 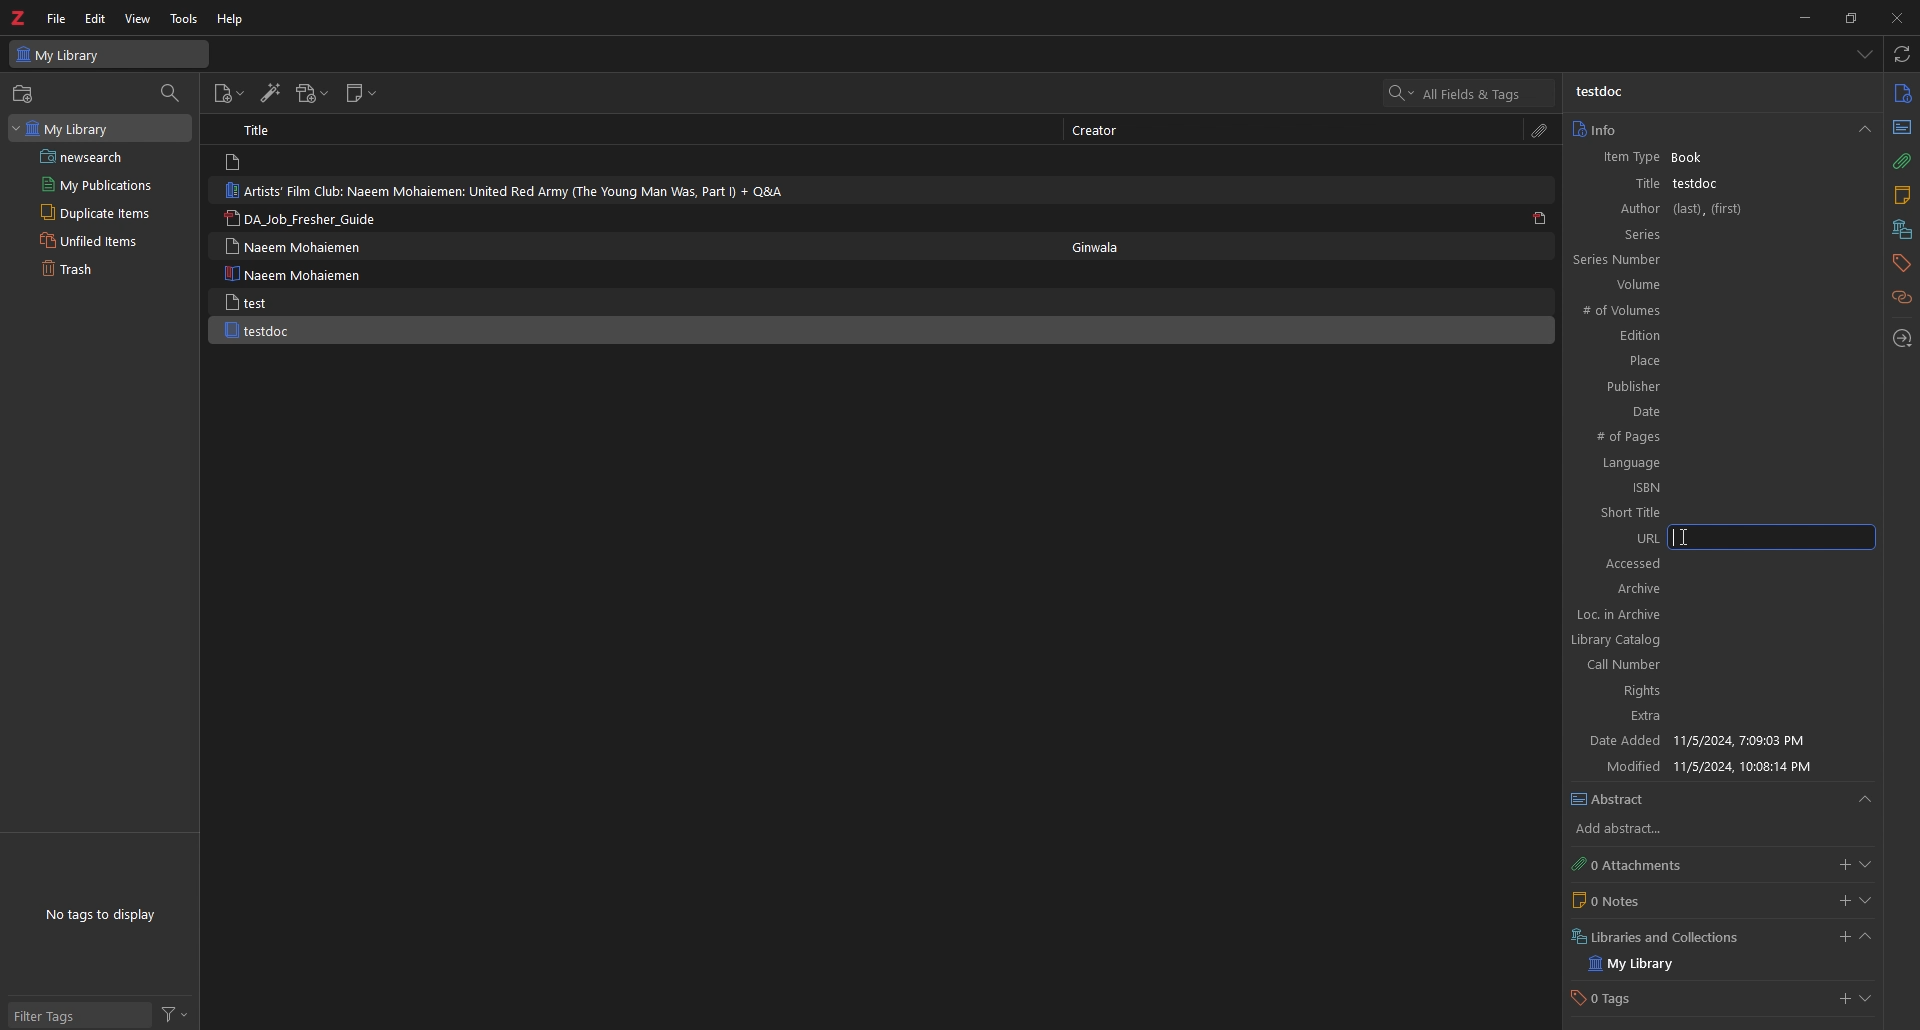 What do you see at coordinates (1722, 800) in the screenshot?
I see `abstract` at bounding box center [1722, 800].